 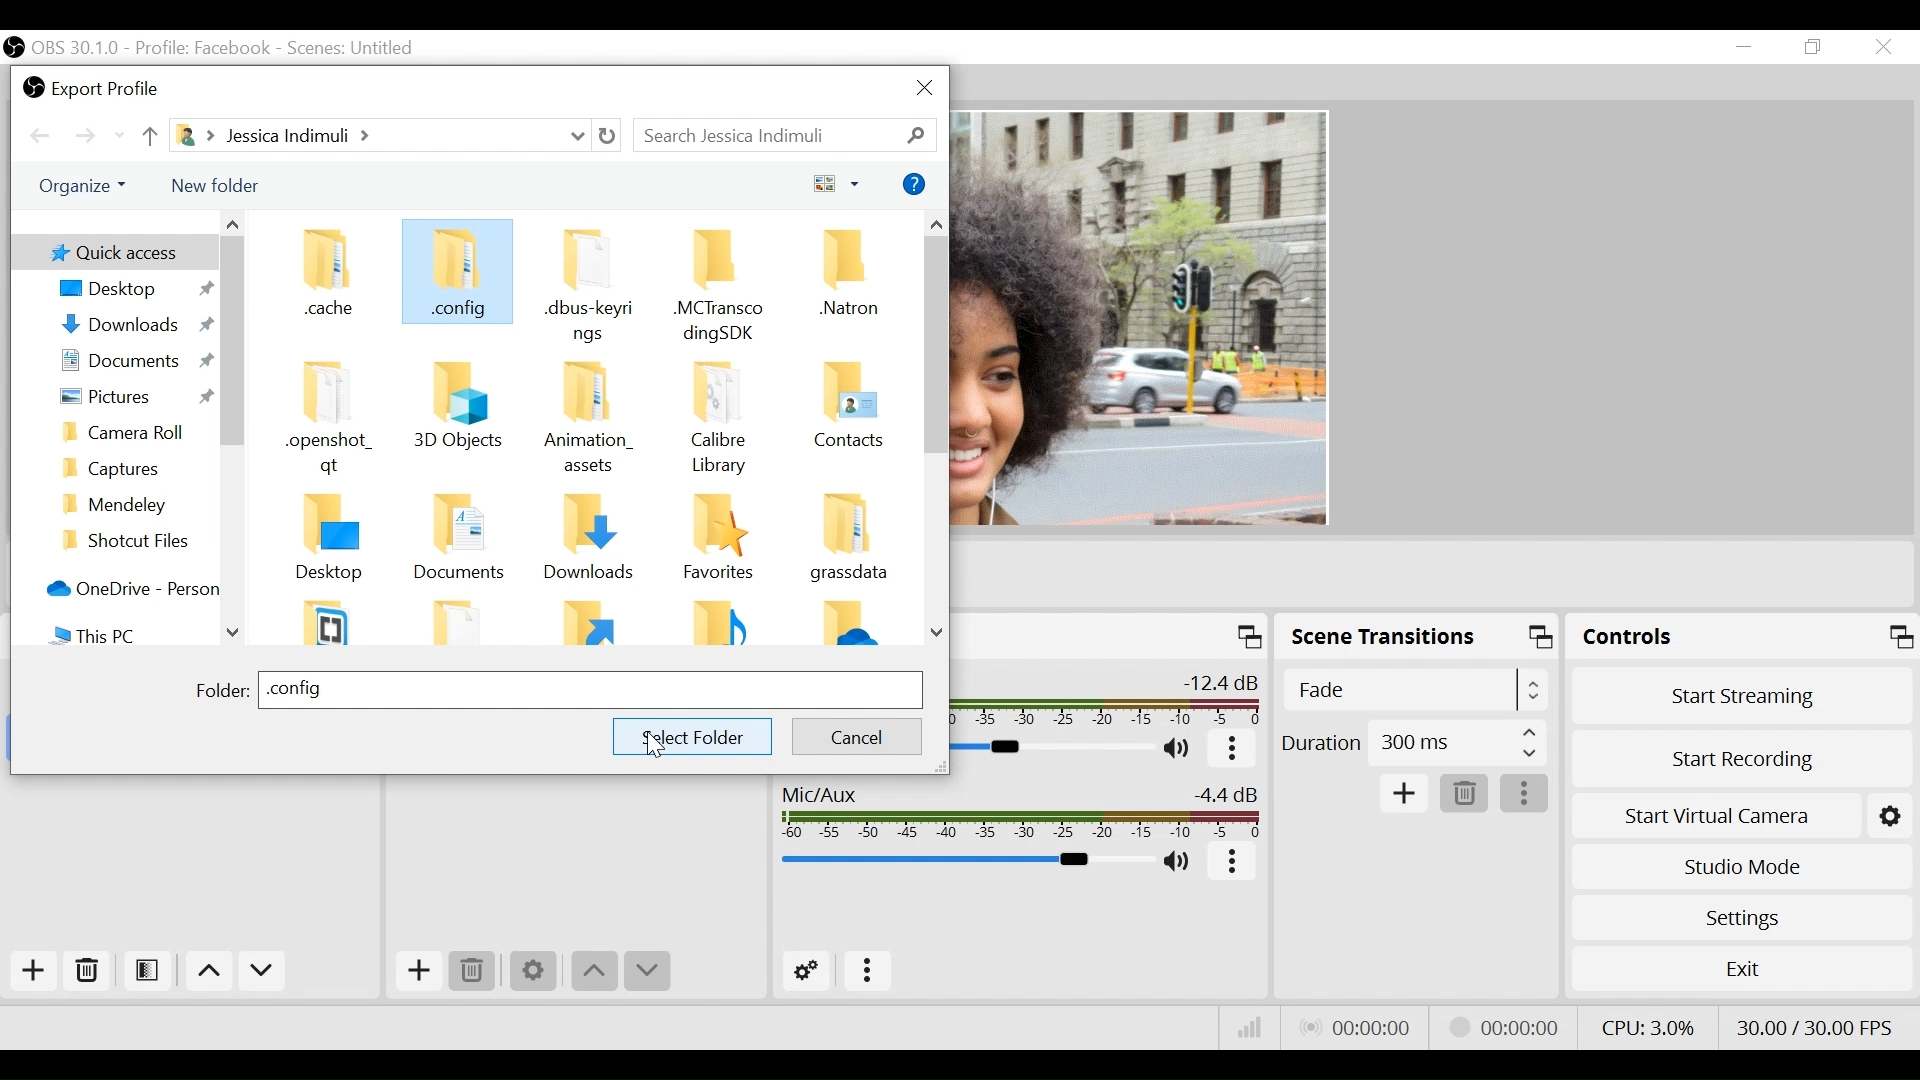 What do you see at coordinates (1813, 48) in the screenshot?
I see `Restore` at bounding box center [1813, 48].